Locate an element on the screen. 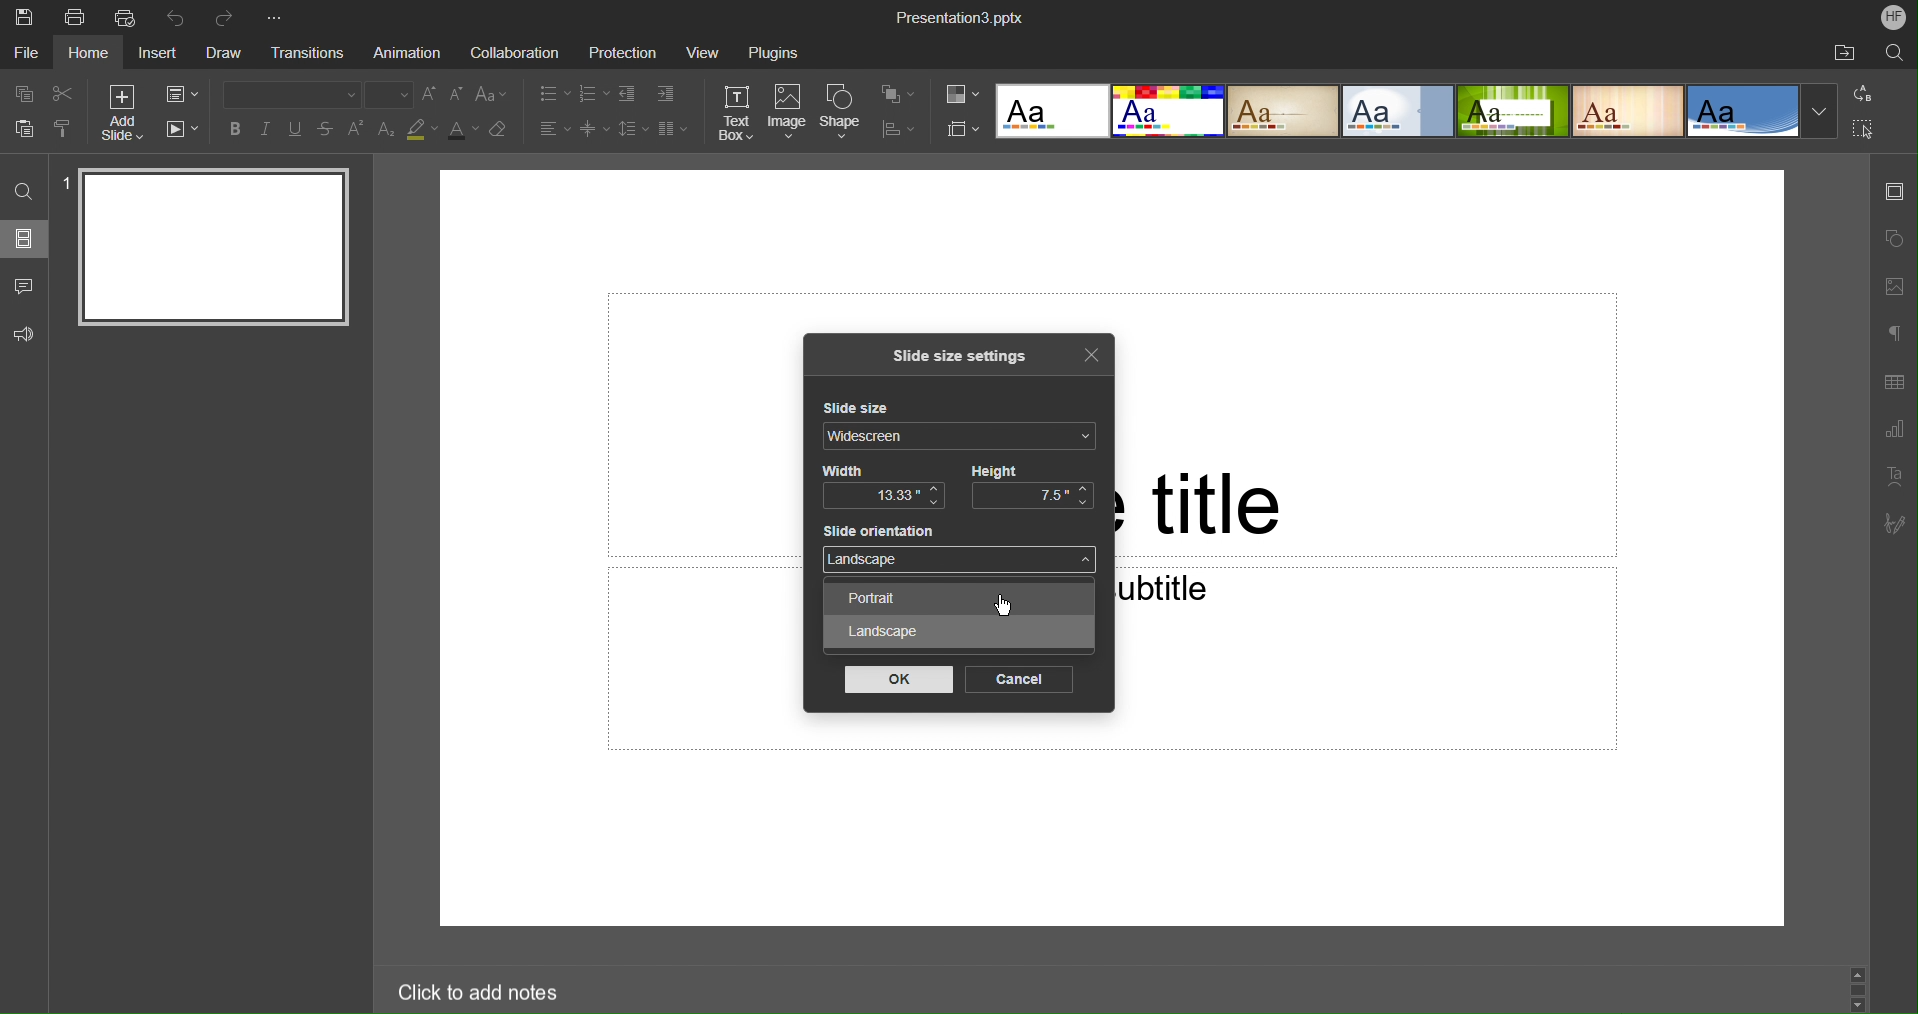 The image size is (1918, 1014). Italics is located at coordinates (268, 131).